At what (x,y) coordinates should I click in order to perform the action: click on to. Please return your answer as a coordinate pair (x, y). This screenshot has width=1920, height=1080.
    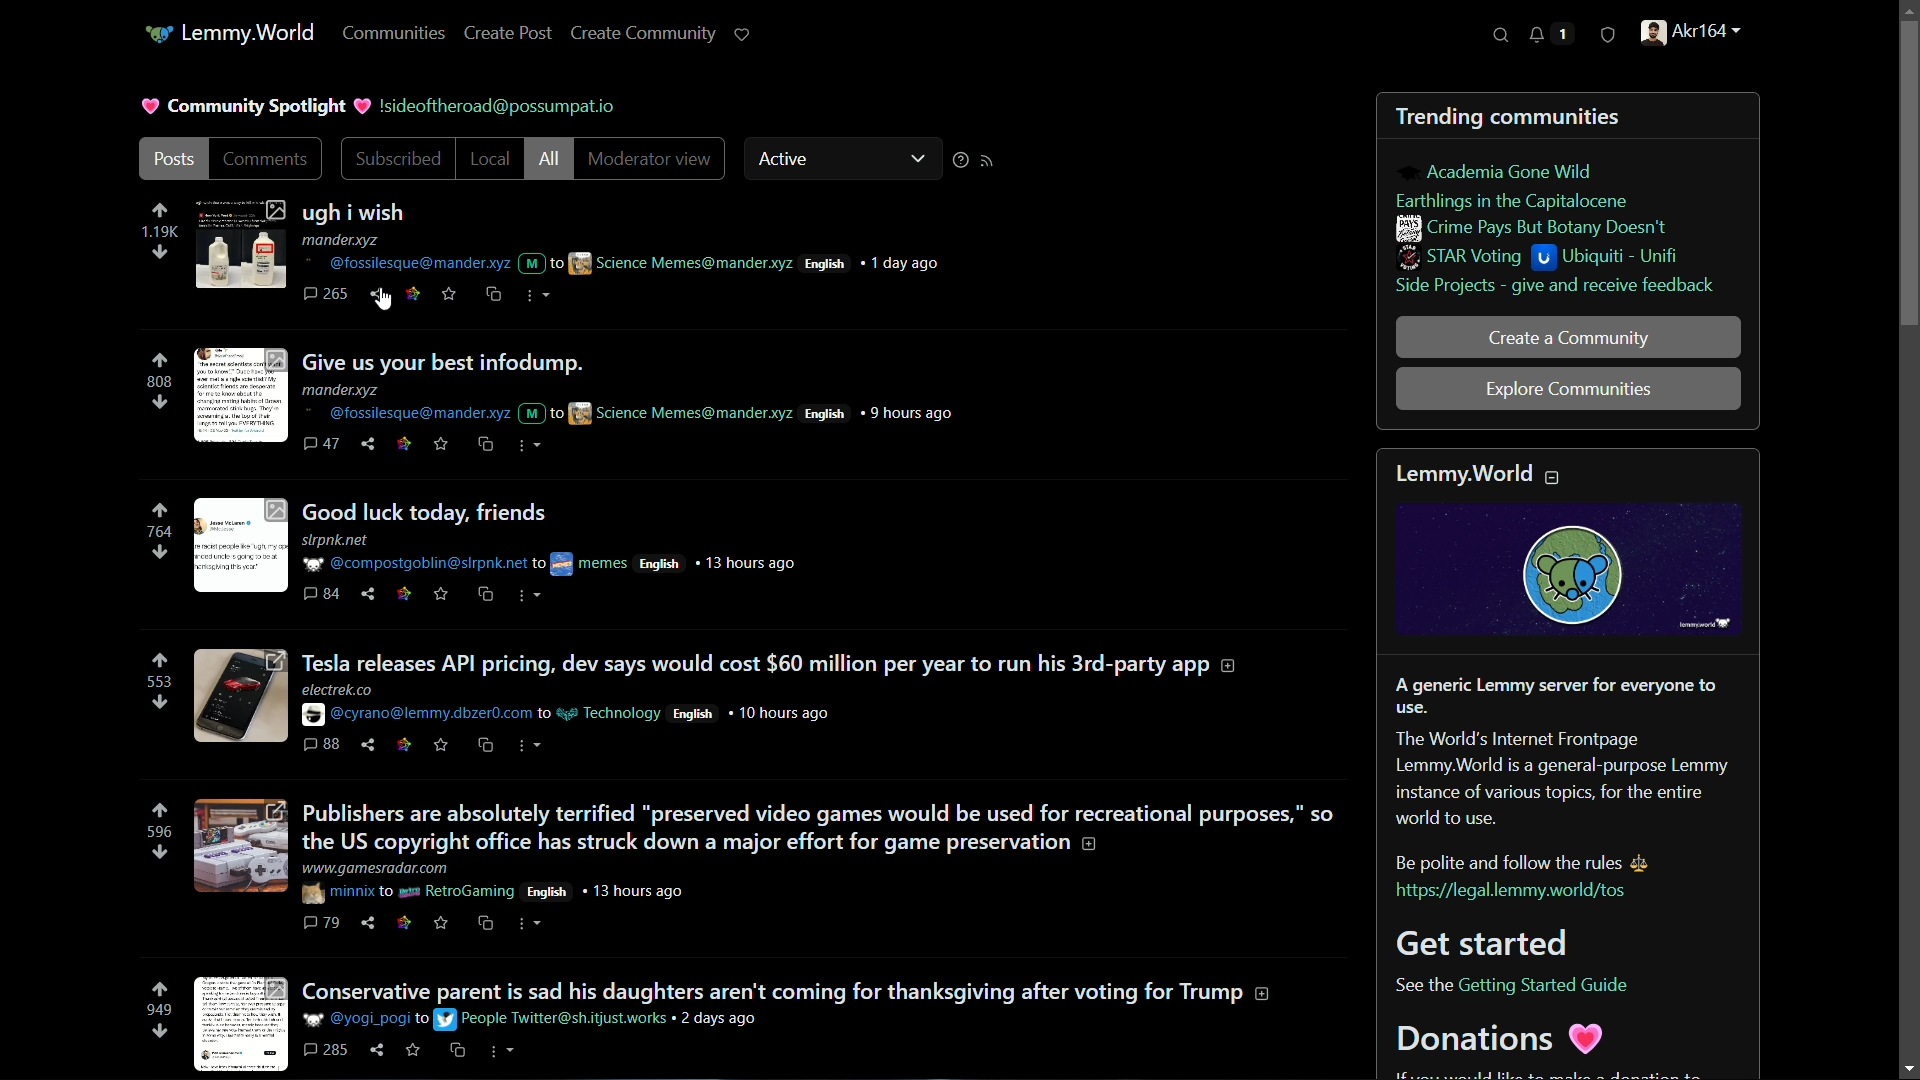
    Looking at the image, I should click on (544, 715).